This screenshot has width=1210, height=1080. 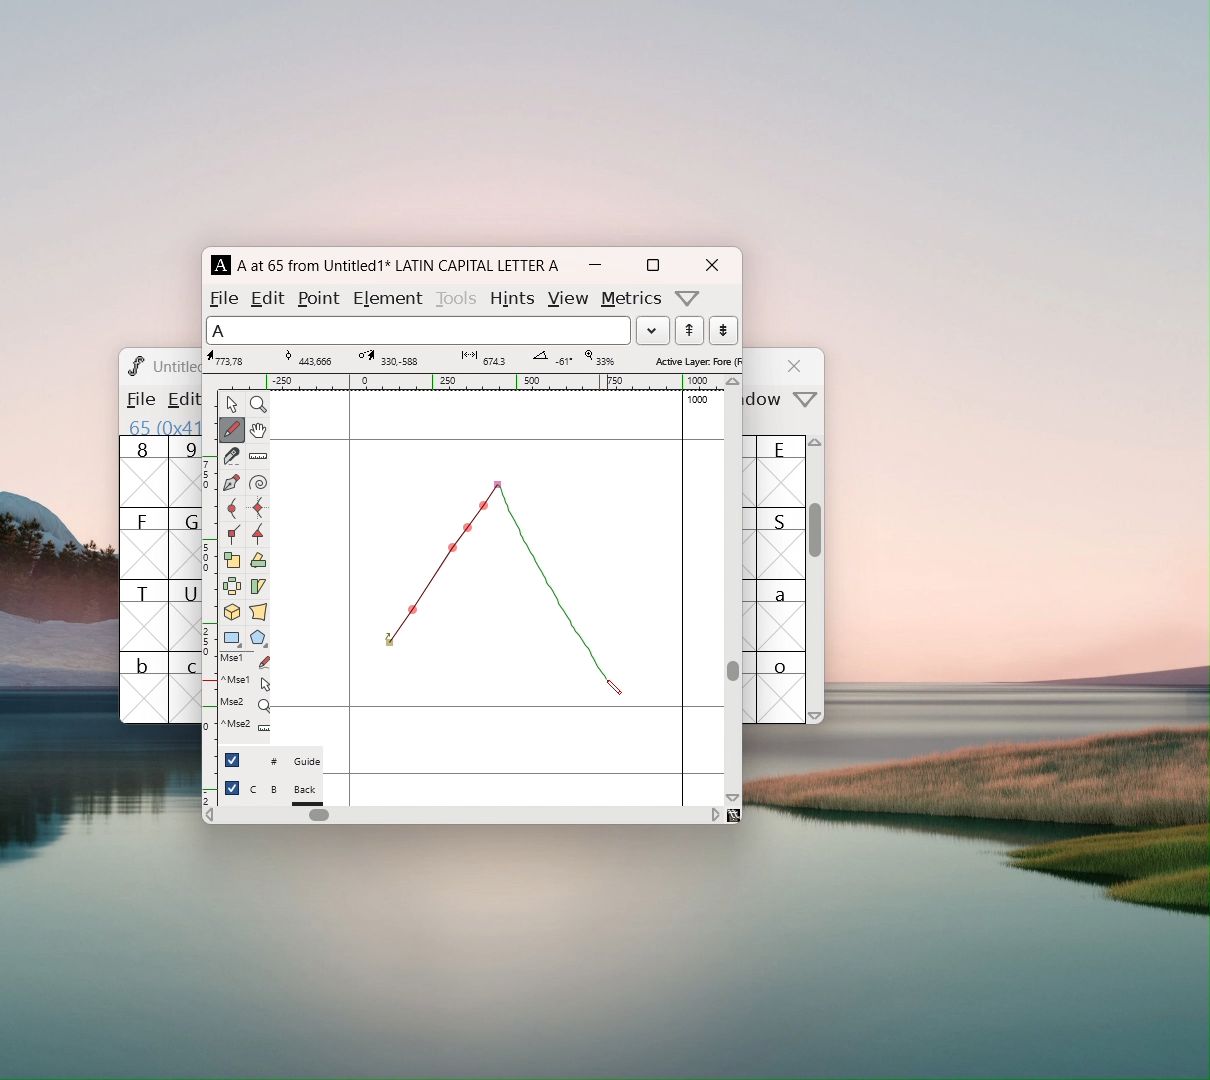 I want to click on rotate the selection, so click(x=257, y=562).